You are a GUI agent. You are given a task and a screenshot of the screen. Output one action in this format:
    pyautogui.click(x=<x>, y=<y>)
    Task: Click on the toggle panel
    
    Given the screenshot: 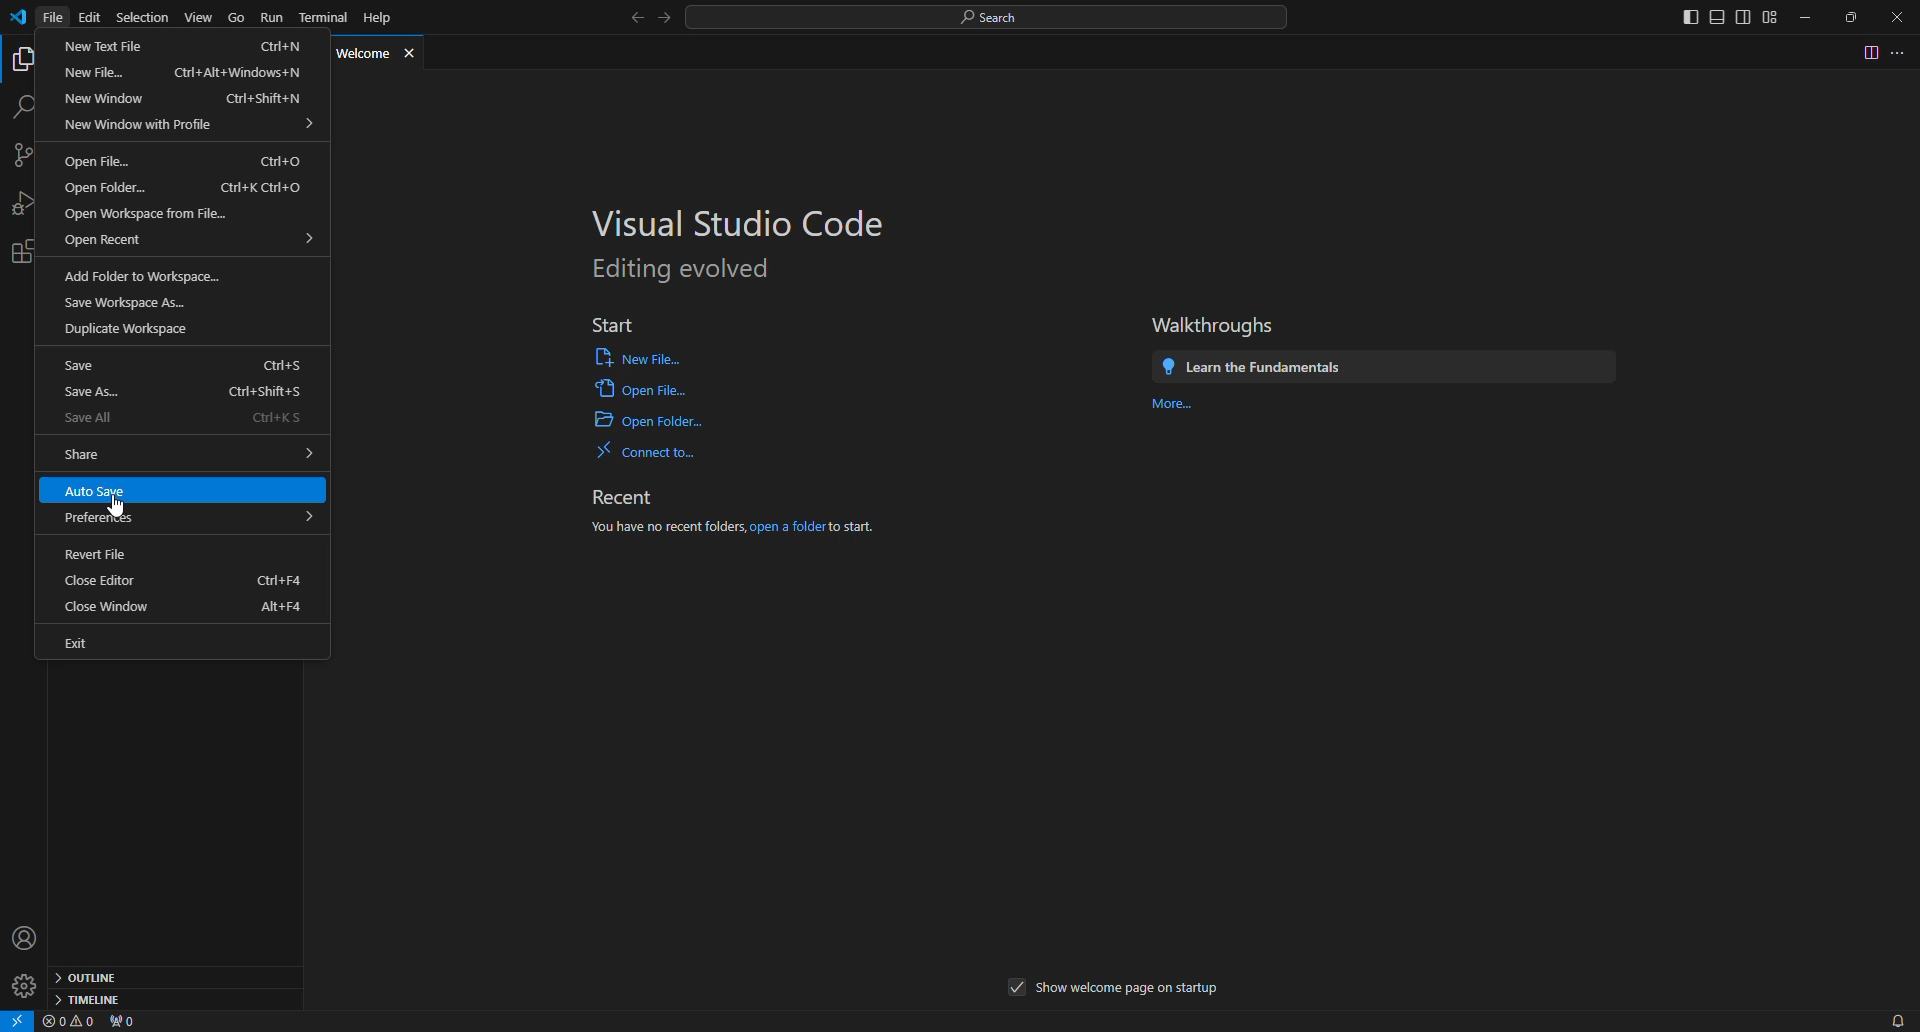 What is the action you would take?
    pyautogui.click(x=1716, y=18)
    